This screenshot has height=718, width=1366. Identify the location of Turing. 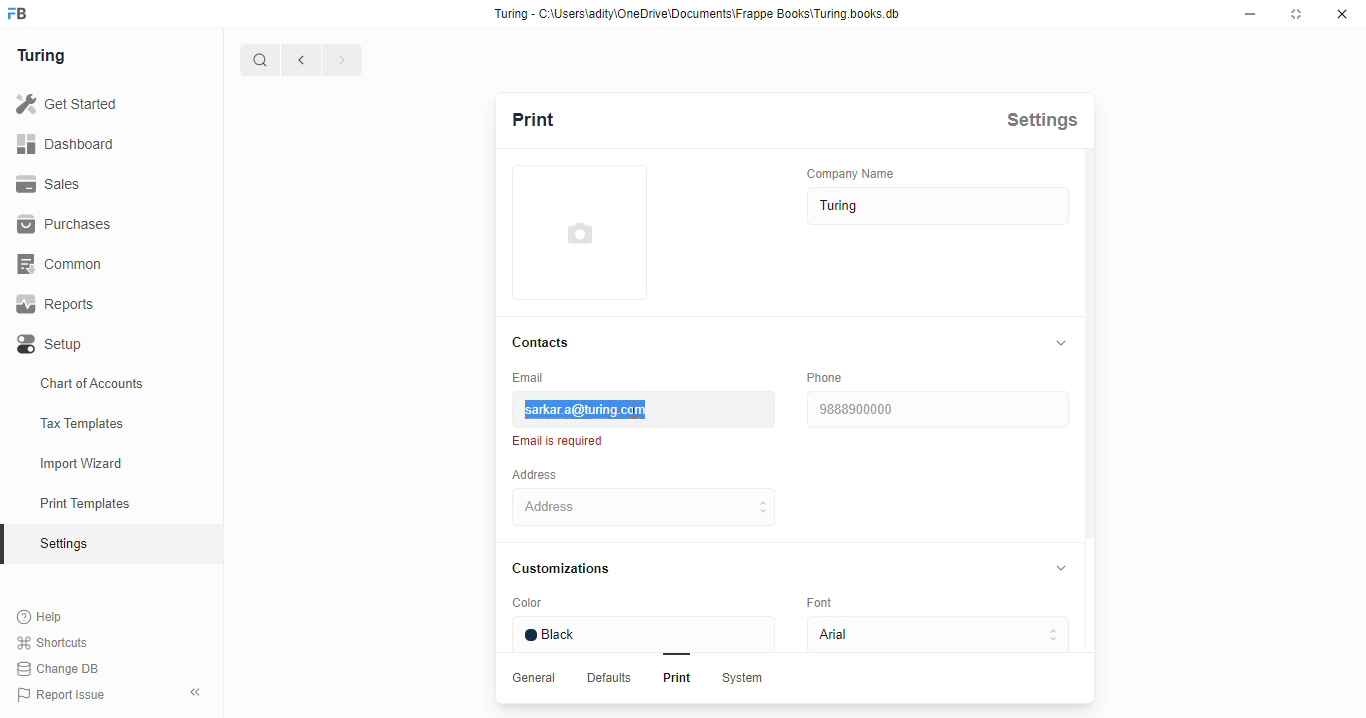
(933, 207).